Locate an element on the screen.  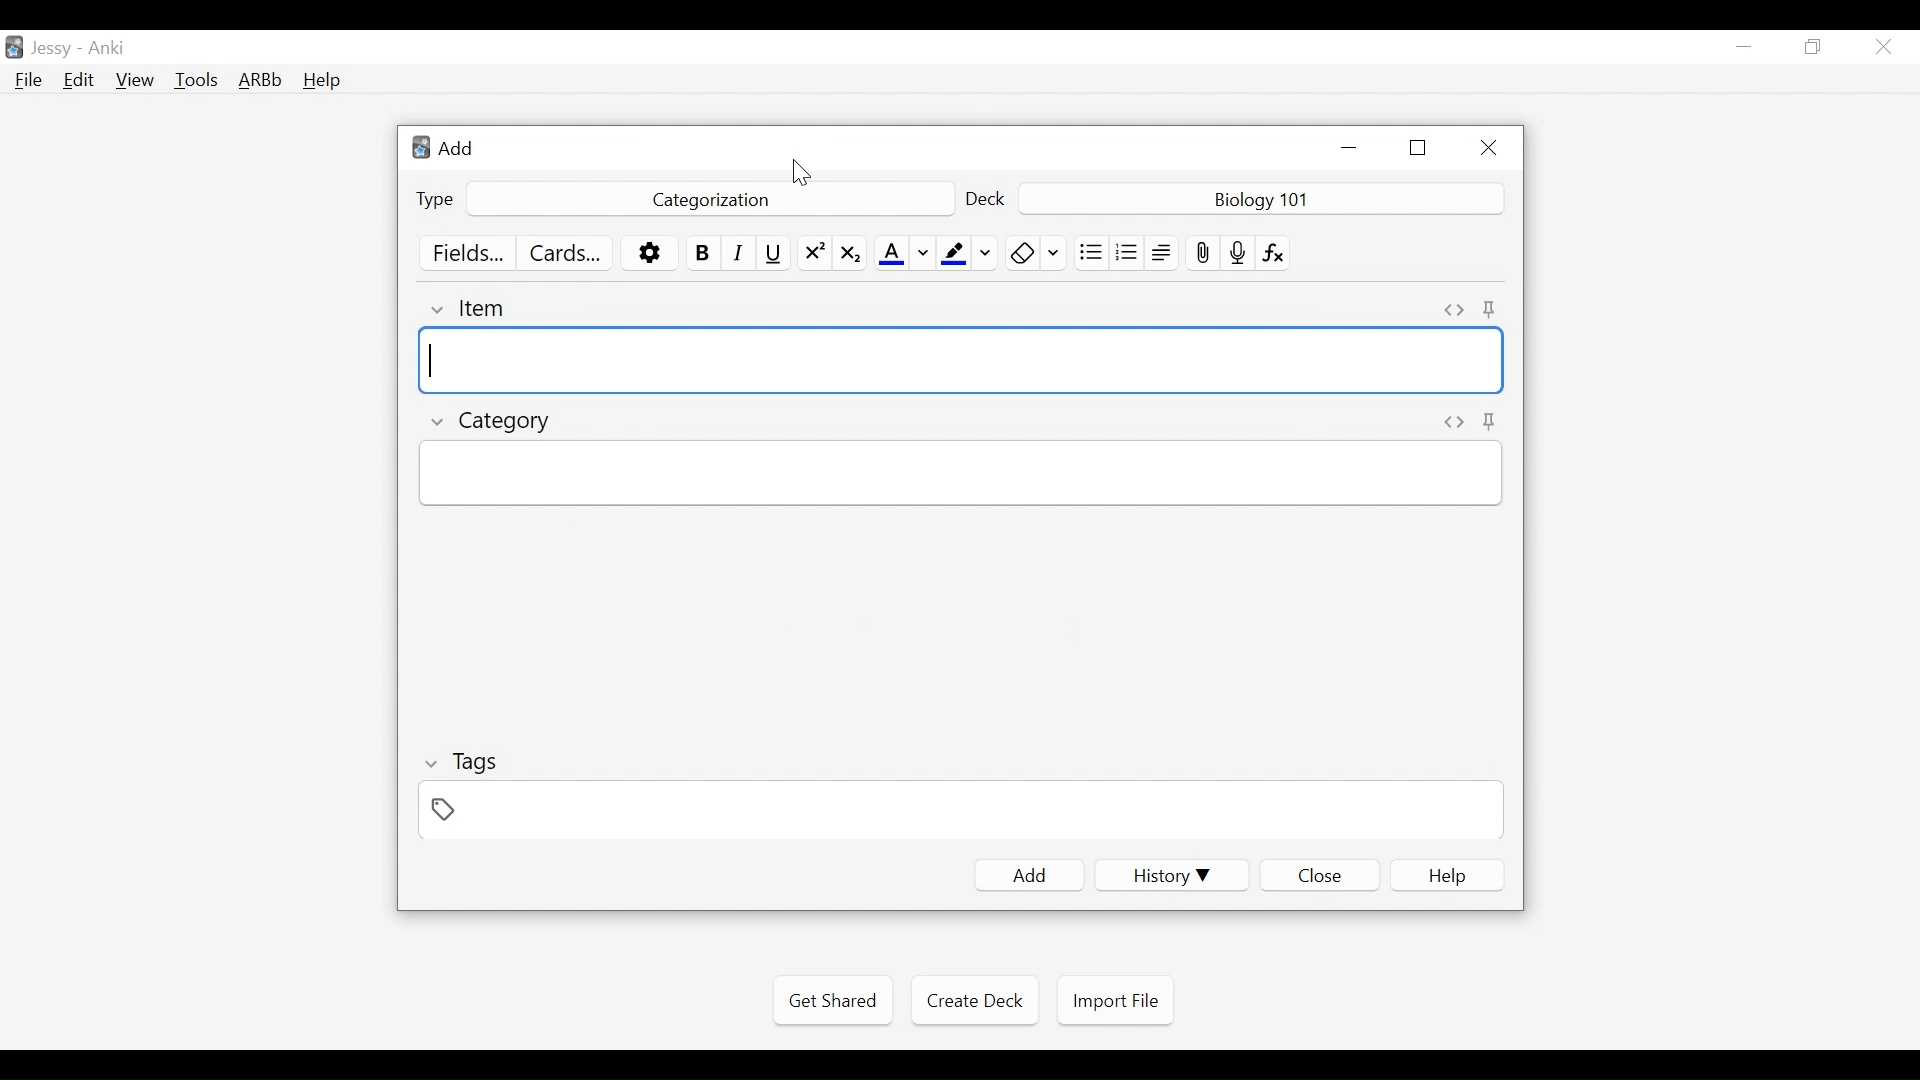
Close is located at coordinates (1319, 876).